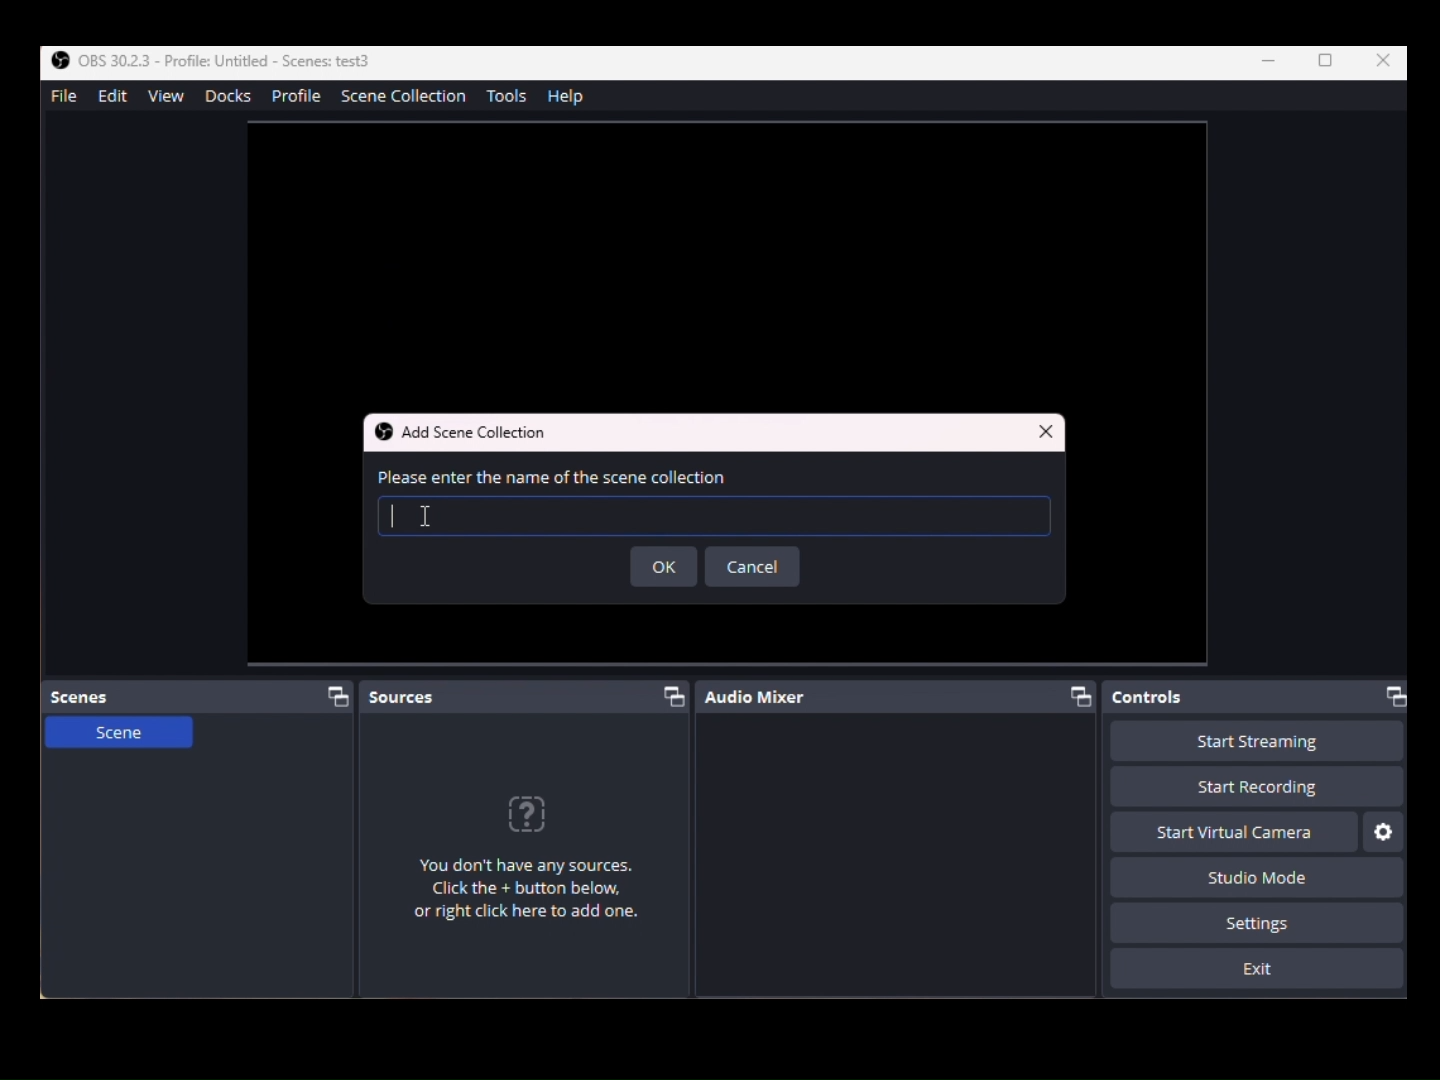 The width and height of the screenshot is (1440, 1080). Describe the element at coordinates (1046, 429) in the screenshot. I see `Close` at that location.